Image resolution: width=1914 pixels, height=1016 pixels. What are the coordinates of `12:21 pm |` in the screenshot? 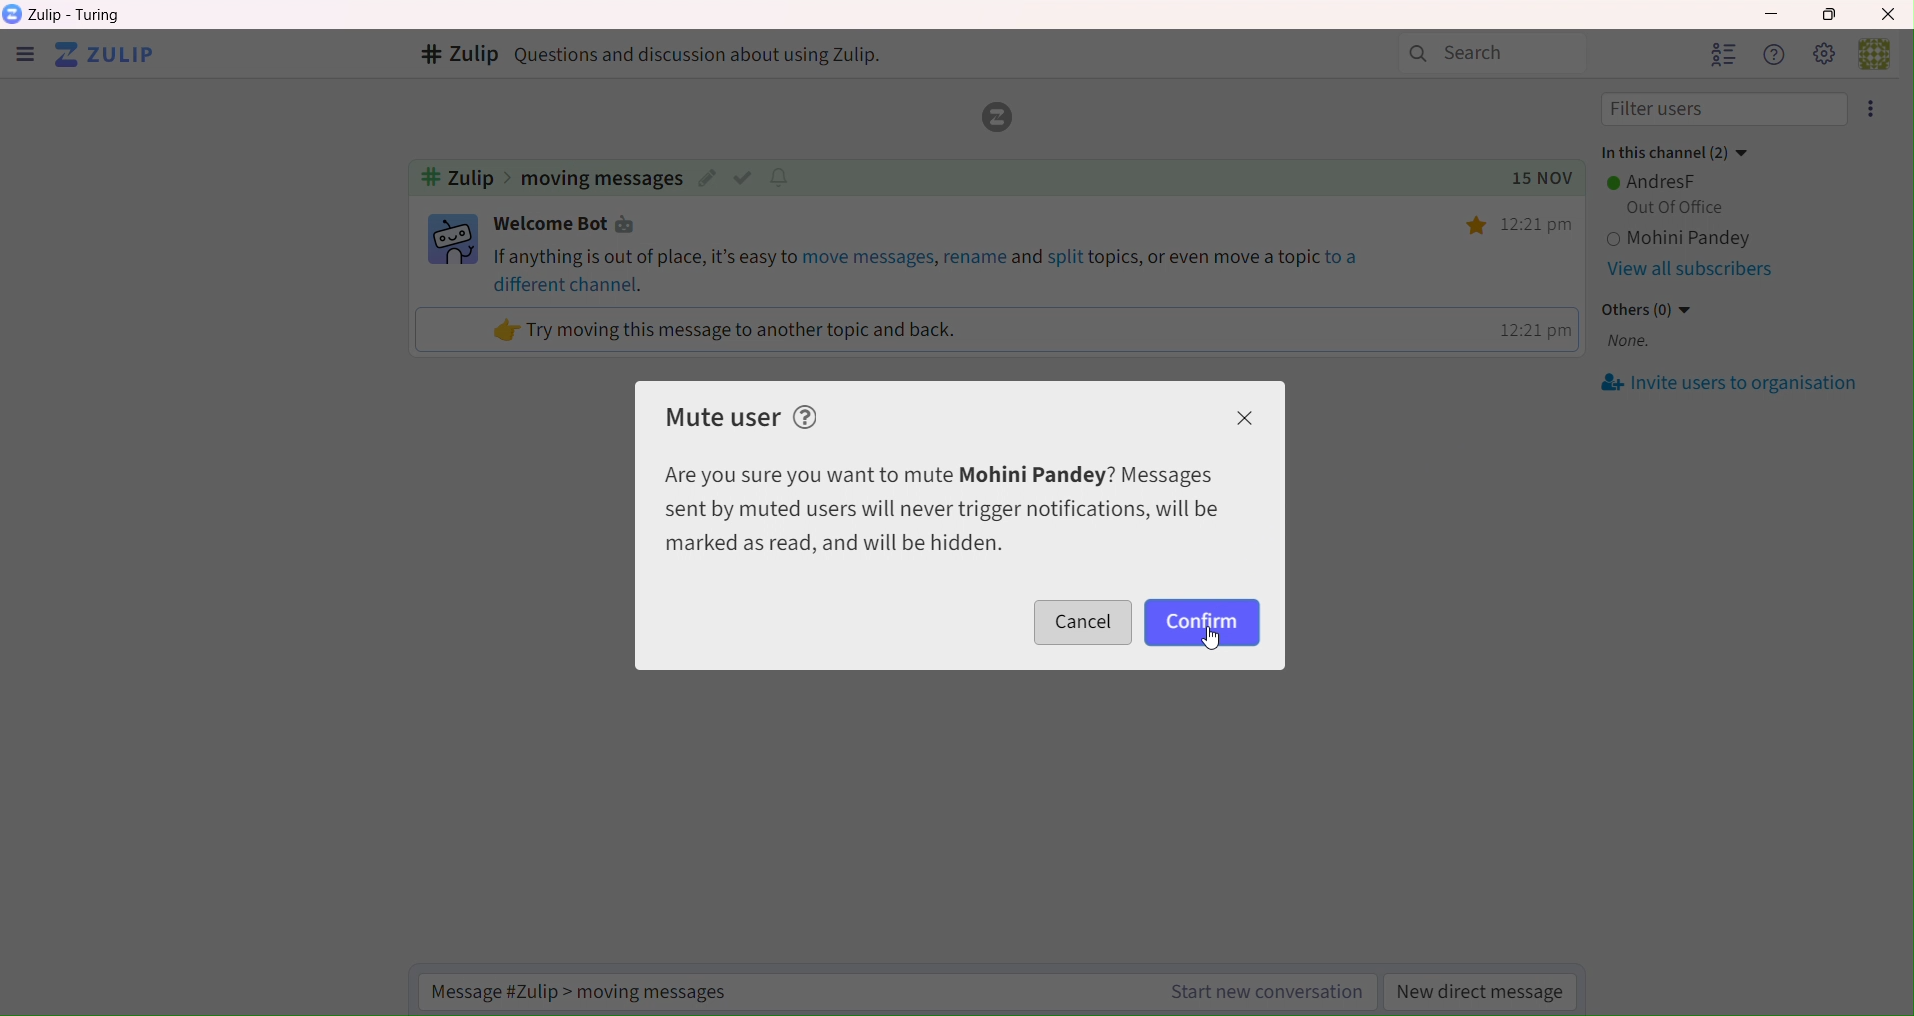 It's located at (1533, 329).